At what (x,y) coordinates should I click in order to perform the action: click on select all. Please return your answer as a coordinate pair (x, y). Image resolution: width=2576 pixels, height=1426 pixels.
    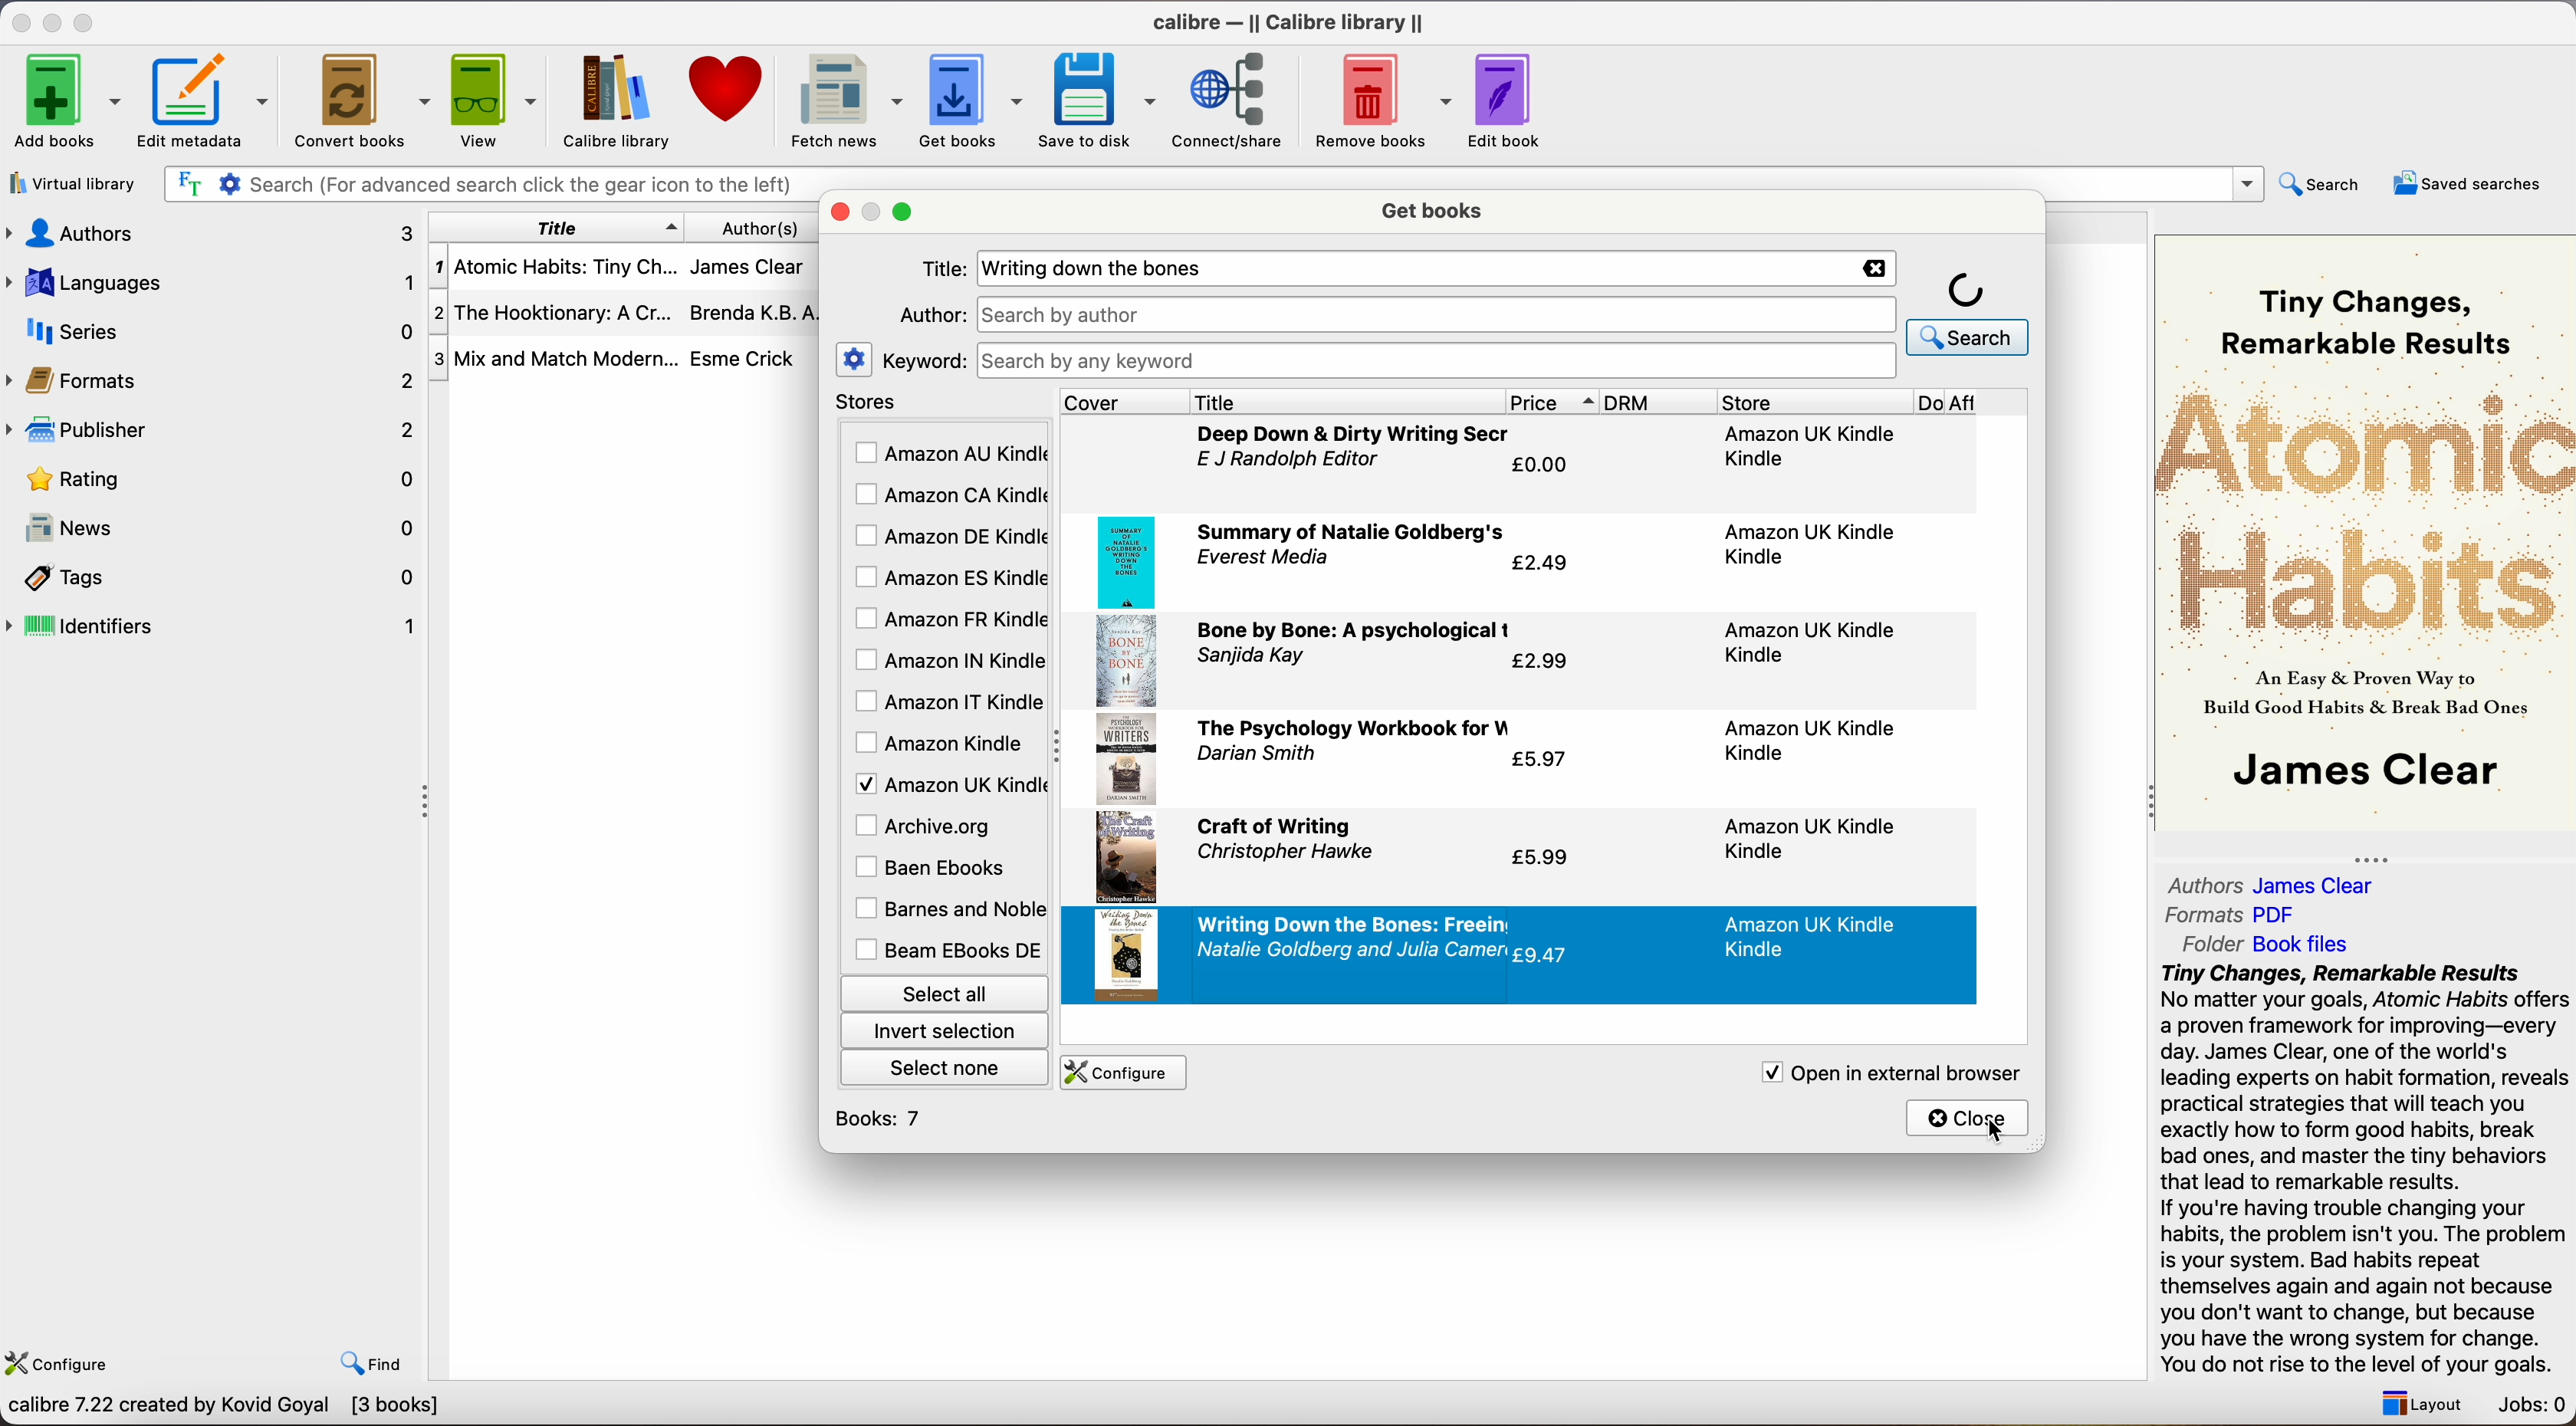
    Looking at the image, I should click on (942, 991).